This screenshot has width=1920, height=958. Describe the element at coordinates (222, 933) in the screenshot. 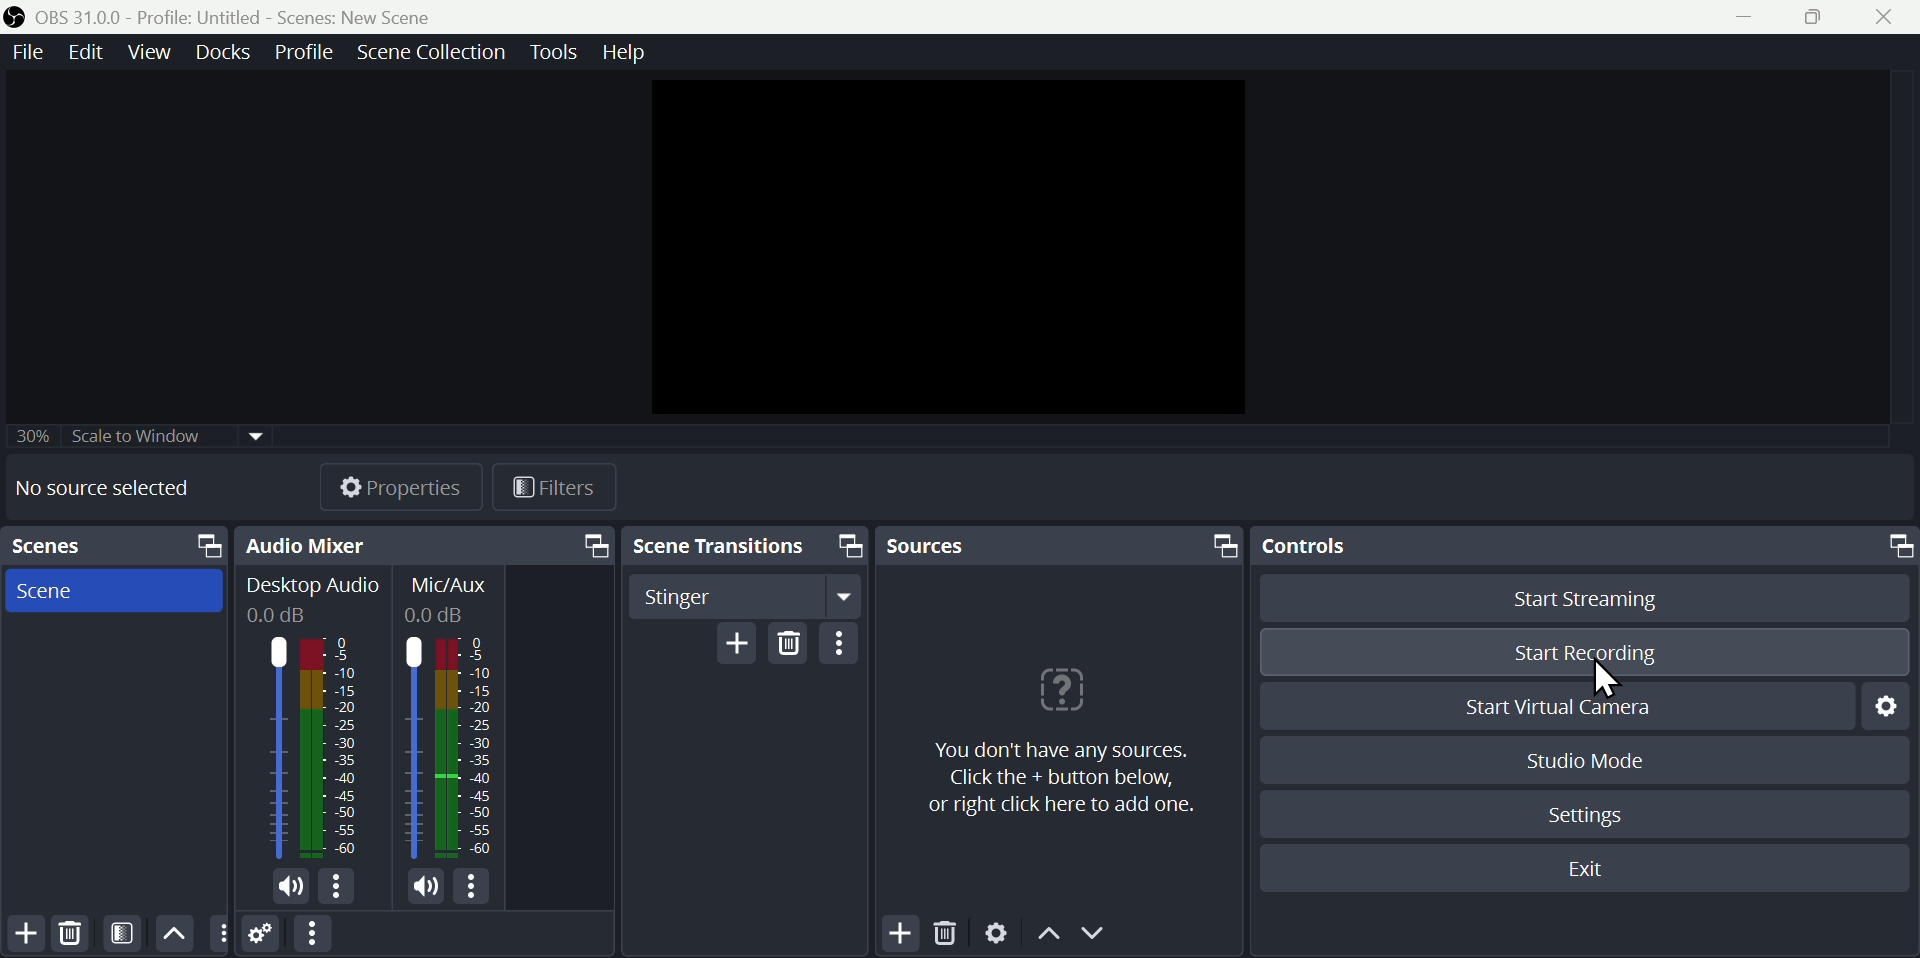

I see `More options` at that location.